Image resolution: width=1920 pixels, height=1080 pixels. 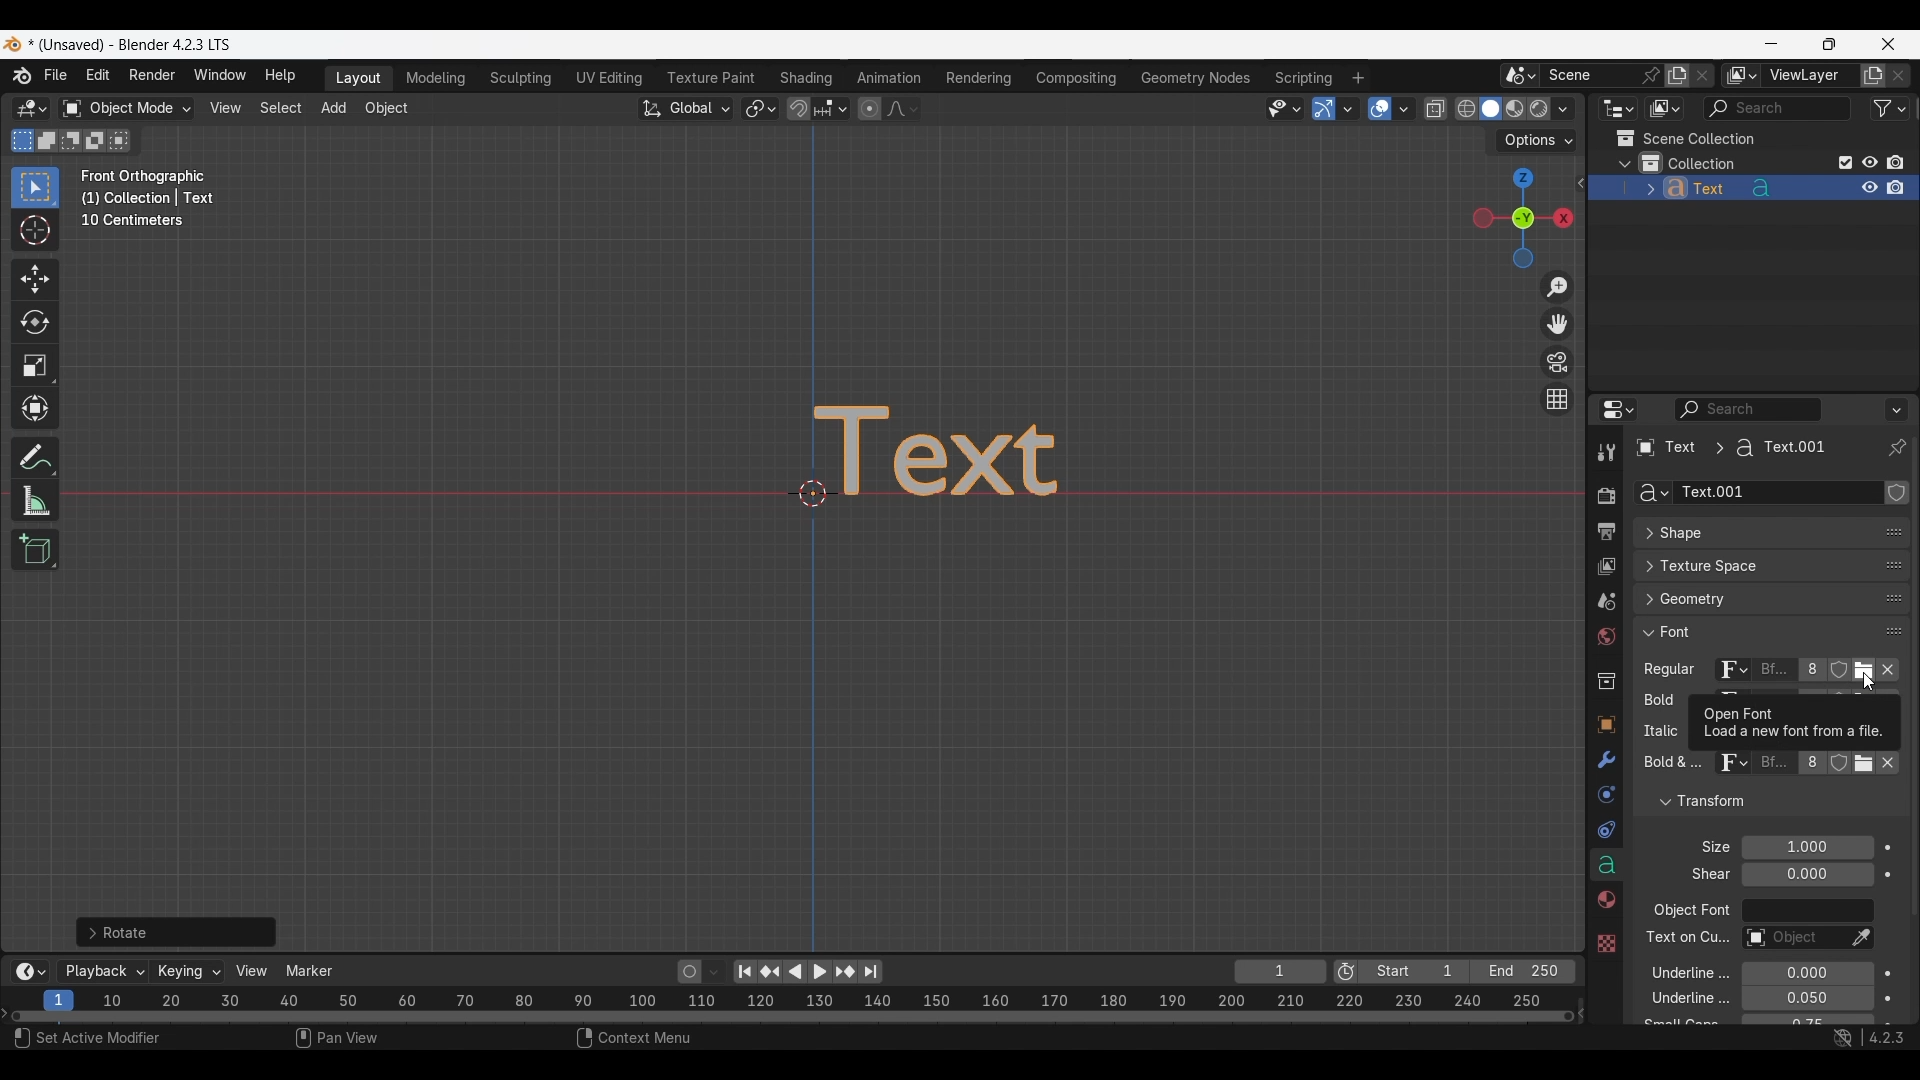 I want to click on Jump to endpoint, so click(x=745, y=972).